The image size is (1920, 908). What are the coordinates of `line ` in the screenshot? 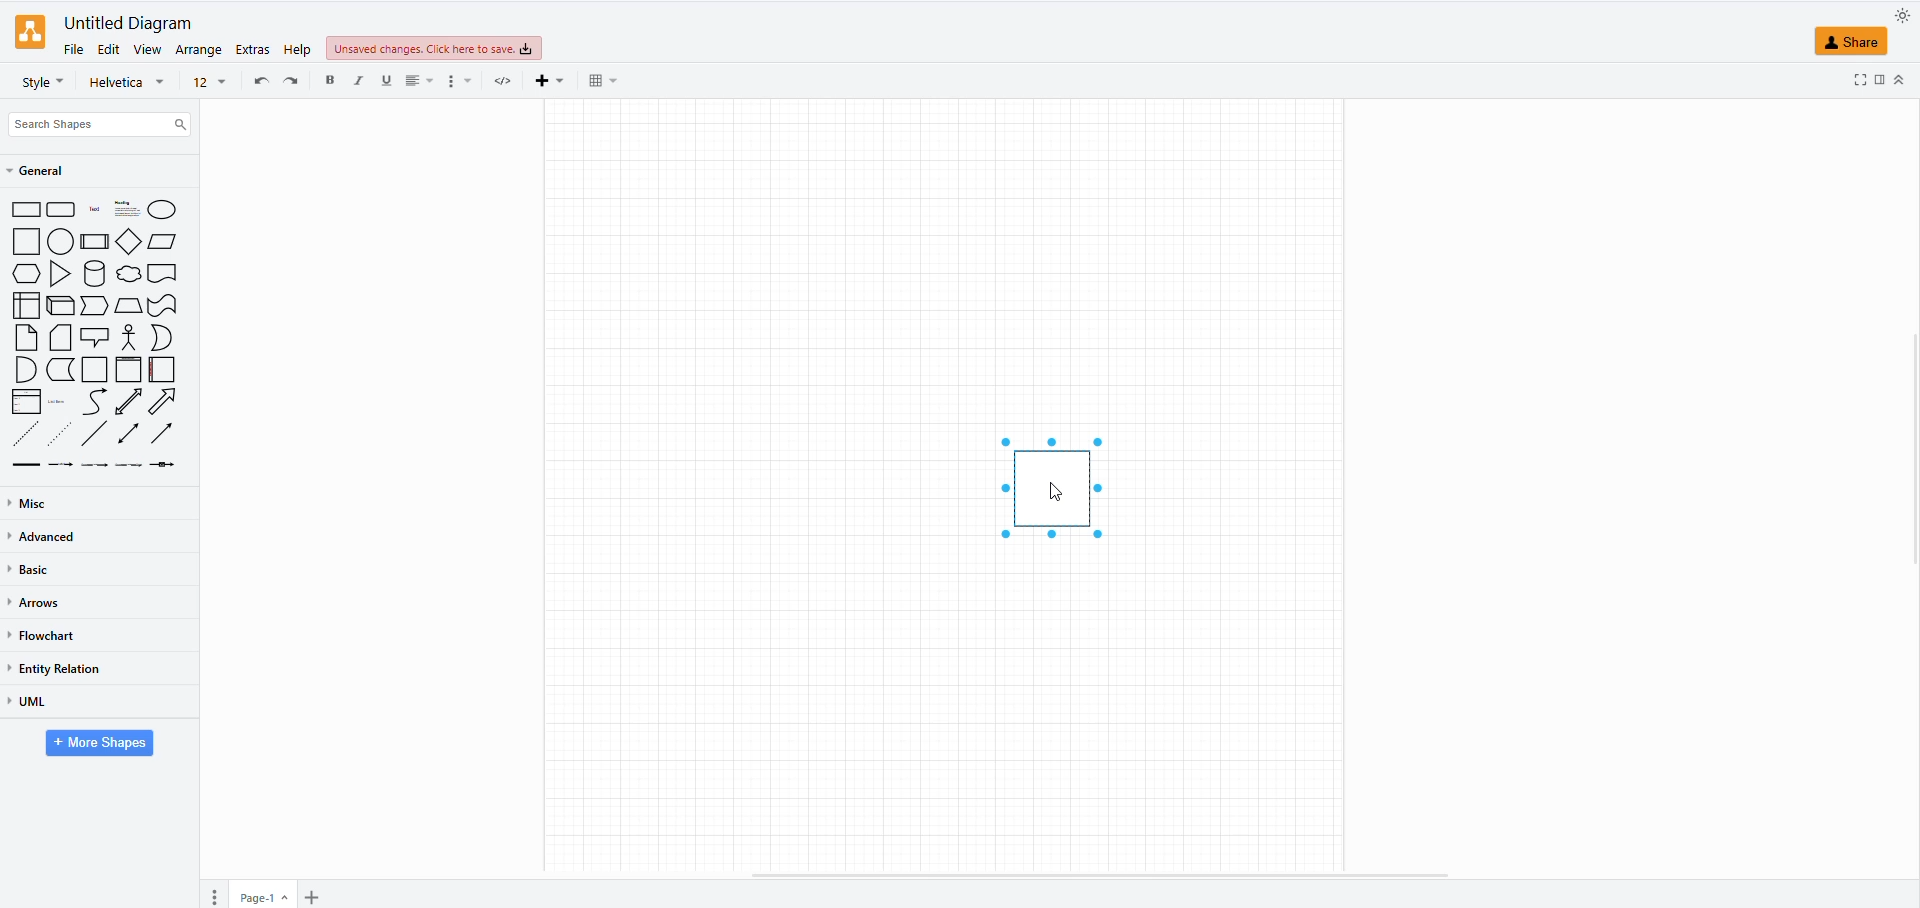 It's located at (95, 434).